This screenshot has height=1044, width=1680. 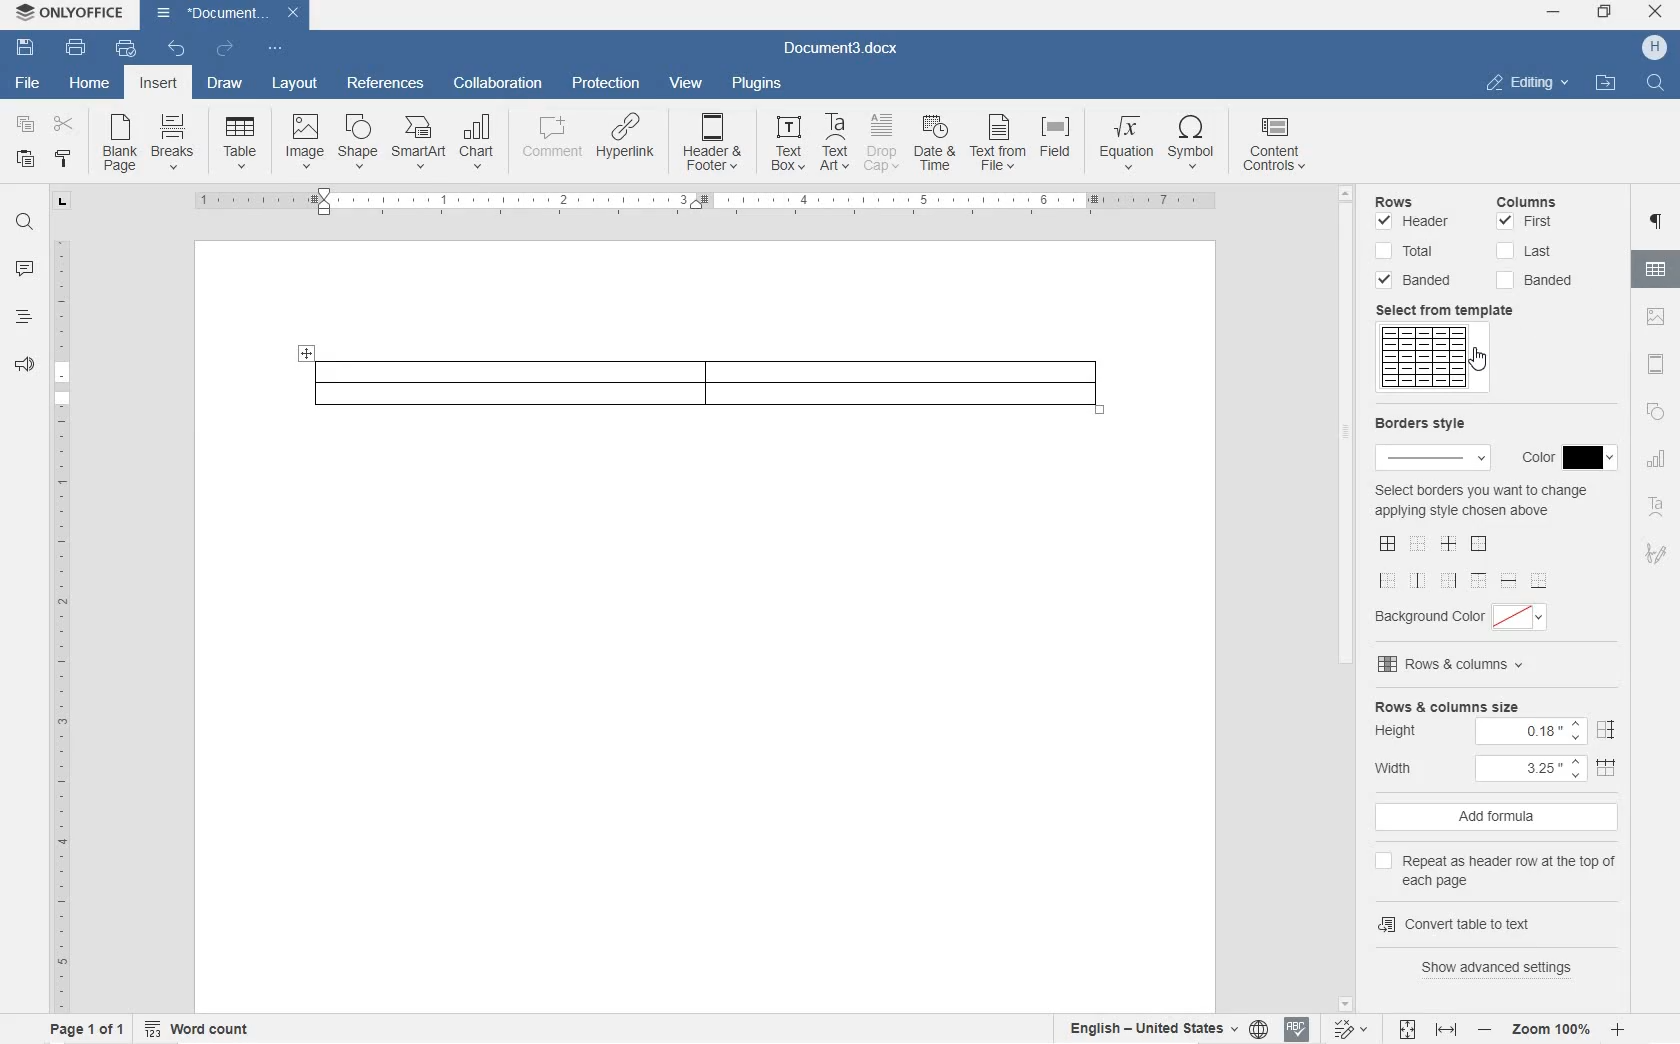 I want to click on show advanced settings, so click(x=1505, y=967).